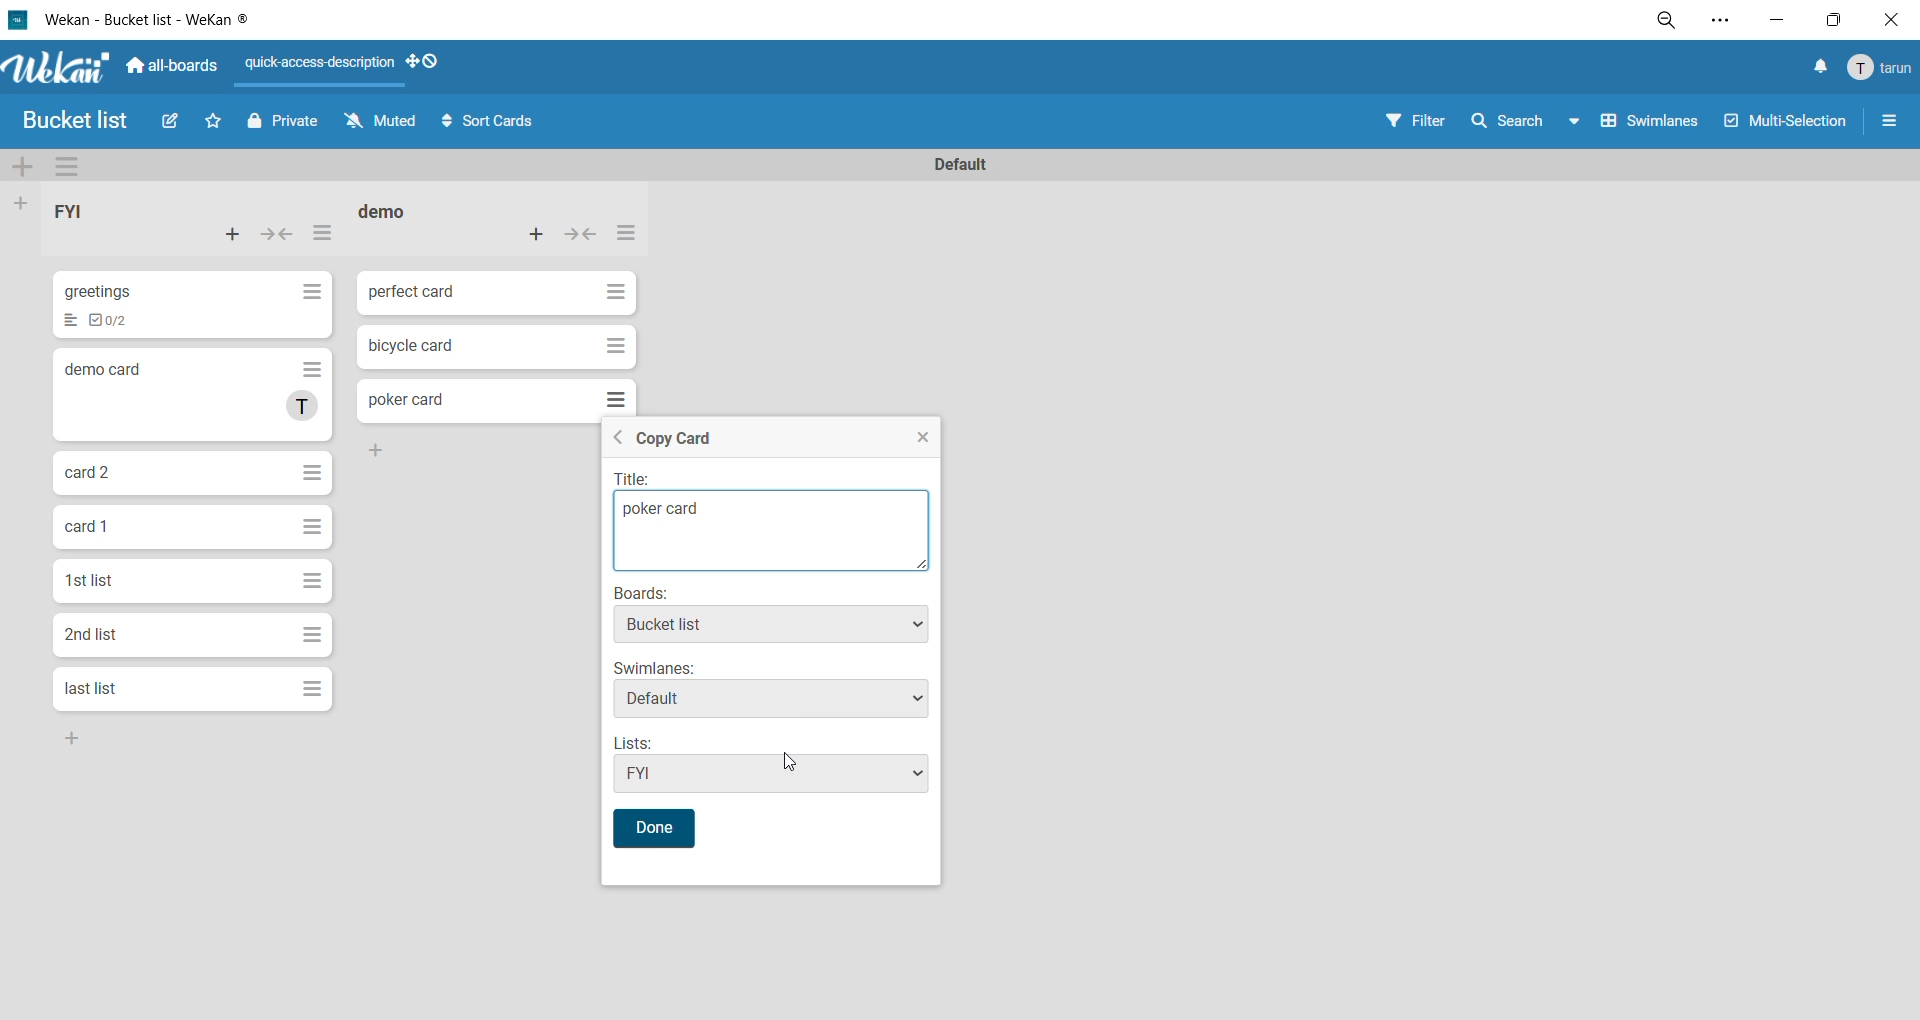 This screenshot has width=1920, height=1020. I want to click on collapse, so click(581, 238).